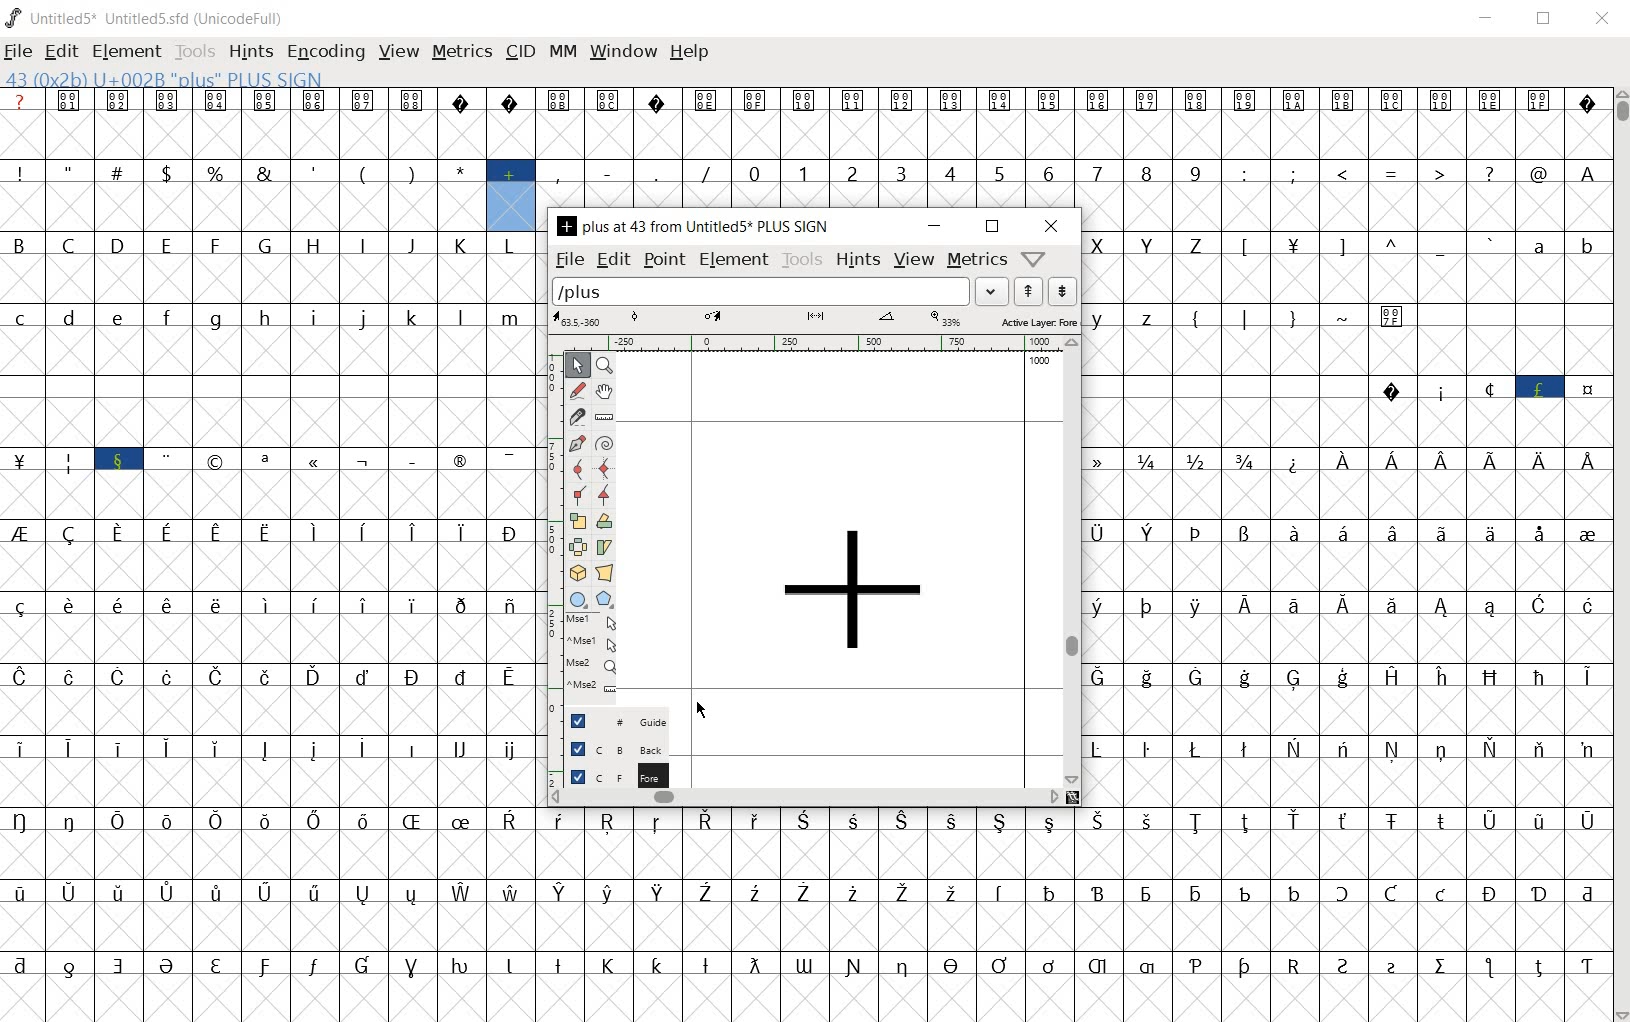 The image size is (1630, 1022). I want to click on mm, so click(560, 50).